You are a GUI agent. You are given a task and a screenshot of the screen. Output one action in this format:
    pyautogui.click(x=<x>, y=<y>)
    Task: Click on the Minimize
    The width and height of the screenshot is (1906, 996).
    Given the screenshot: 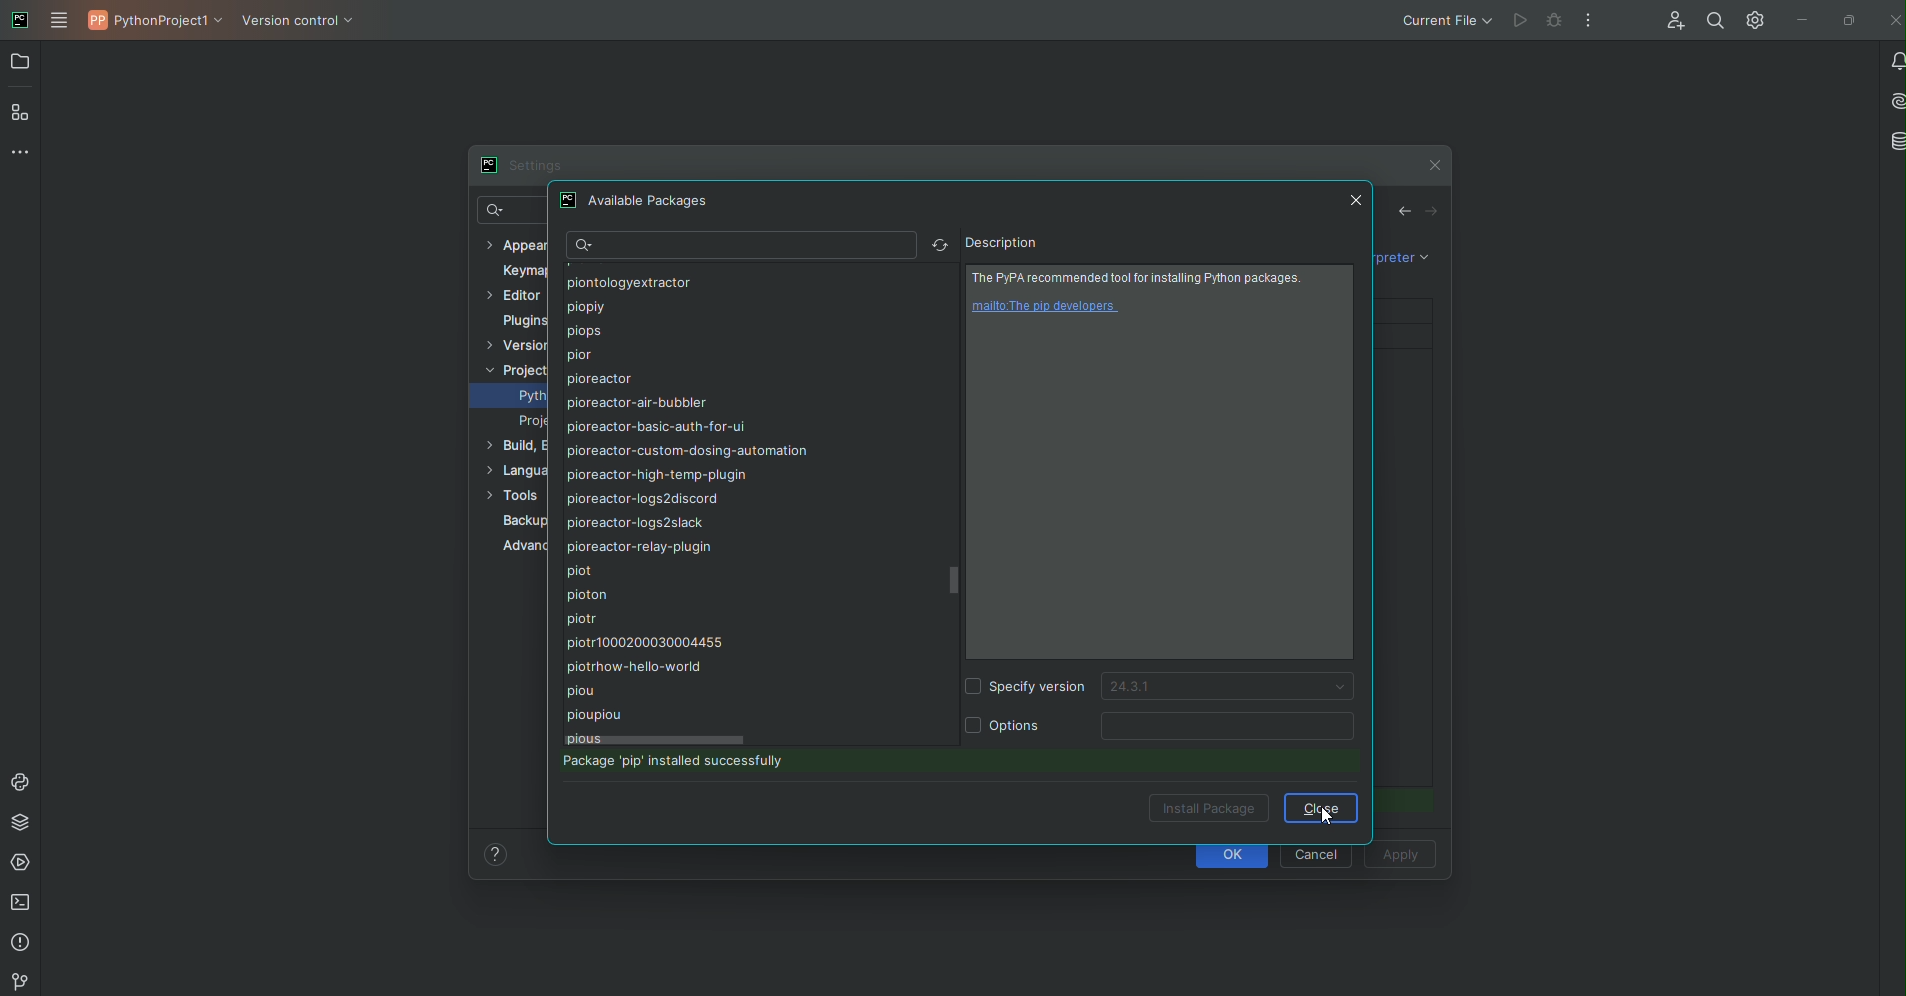 What is the action you would take?
    pyautogui.click(x=1798, y=22)
    